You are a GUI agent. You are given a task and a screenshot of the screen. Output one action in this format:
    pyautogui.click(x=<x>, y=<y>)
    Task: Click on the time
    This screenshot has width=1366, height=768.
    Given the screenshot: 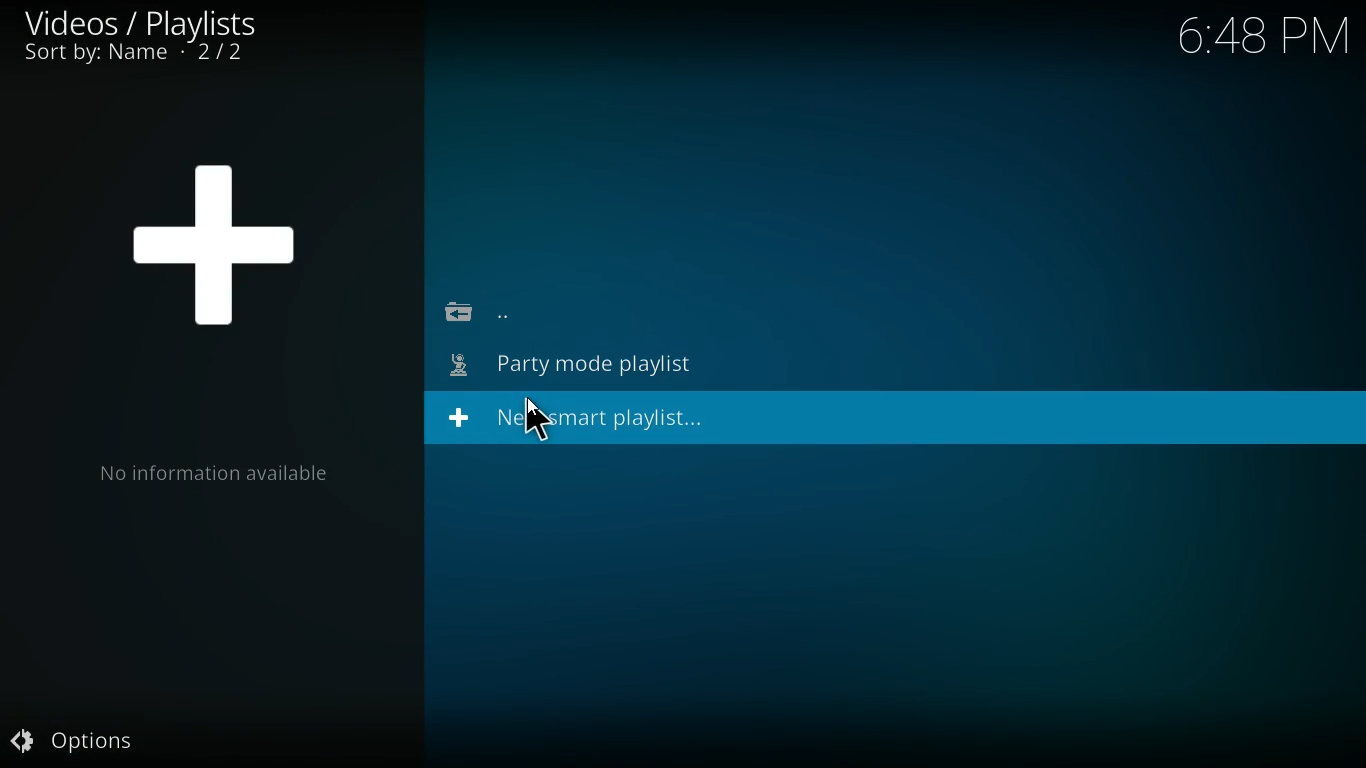 What is the action you would take?
    pyautogui.click(x=1257, y=37)
    